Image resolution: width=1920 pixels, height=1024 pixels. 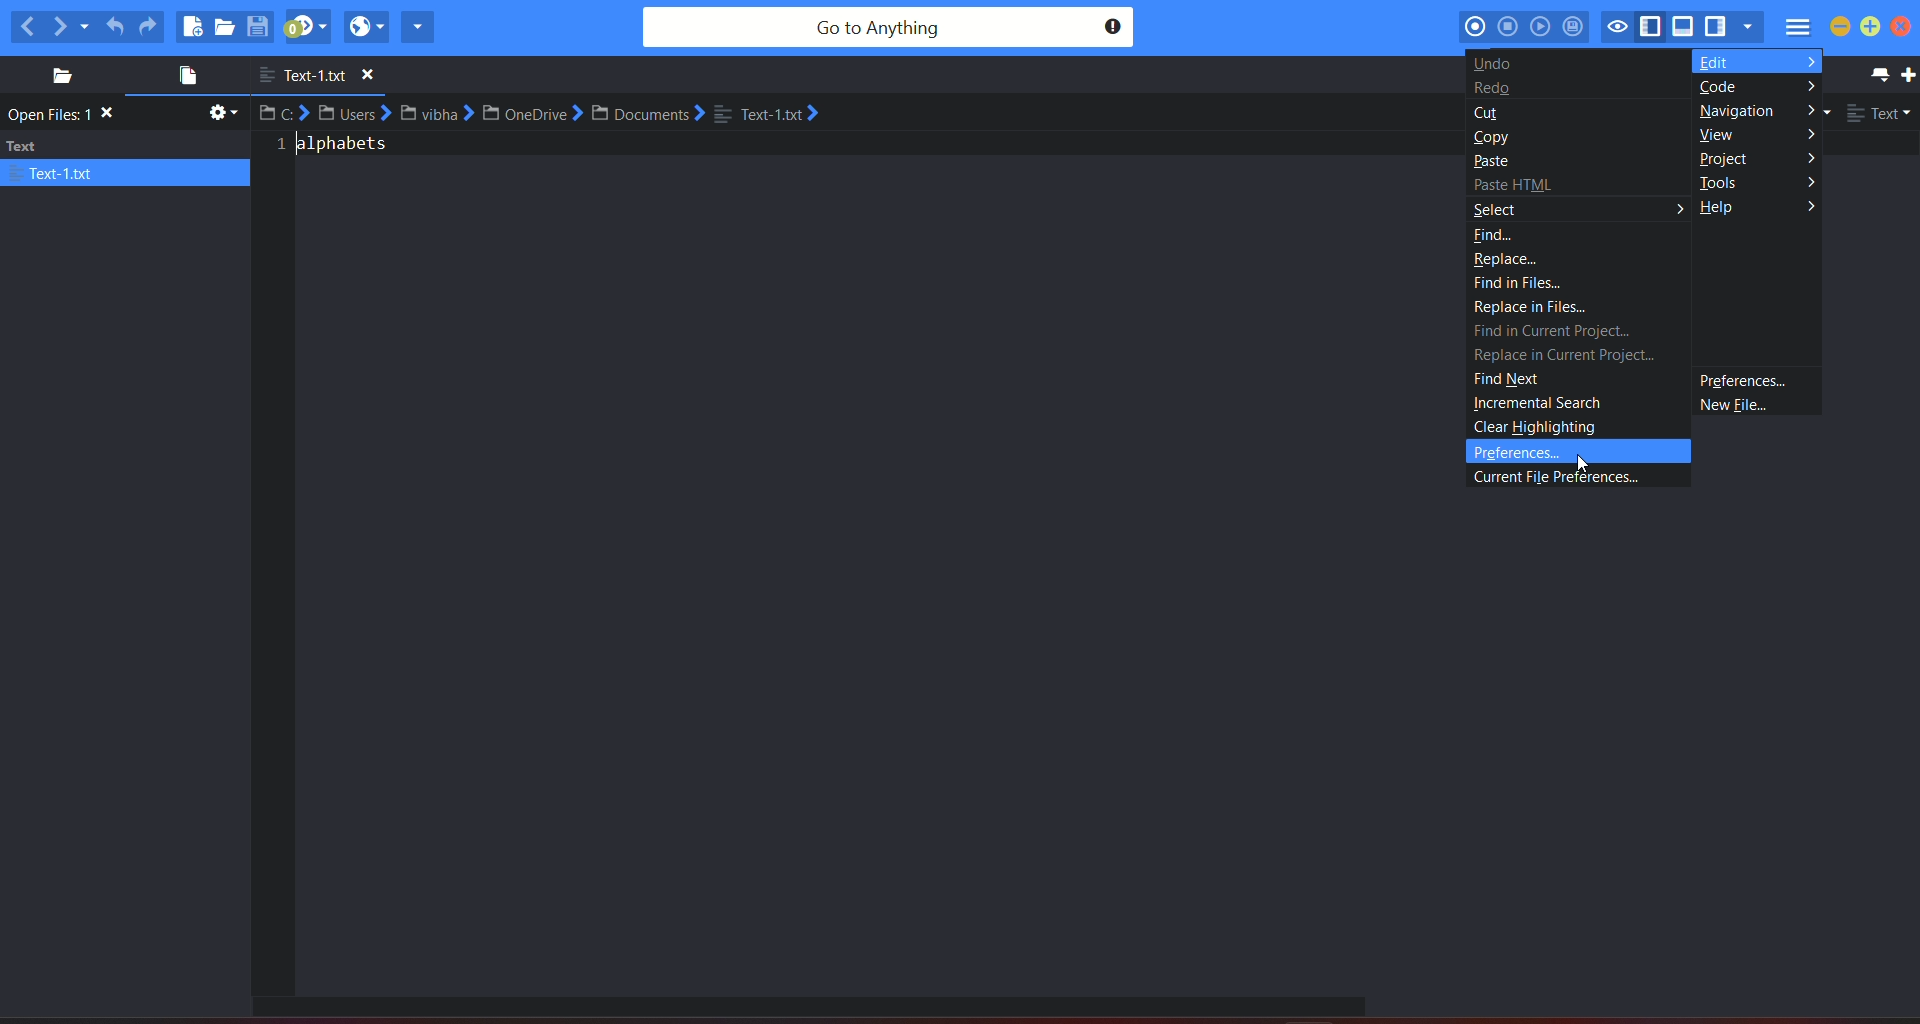 What do you see at coordinates (1651, 27) in the screenshot?
I see `show/hide left pane` at bounding box center [1651, 27].